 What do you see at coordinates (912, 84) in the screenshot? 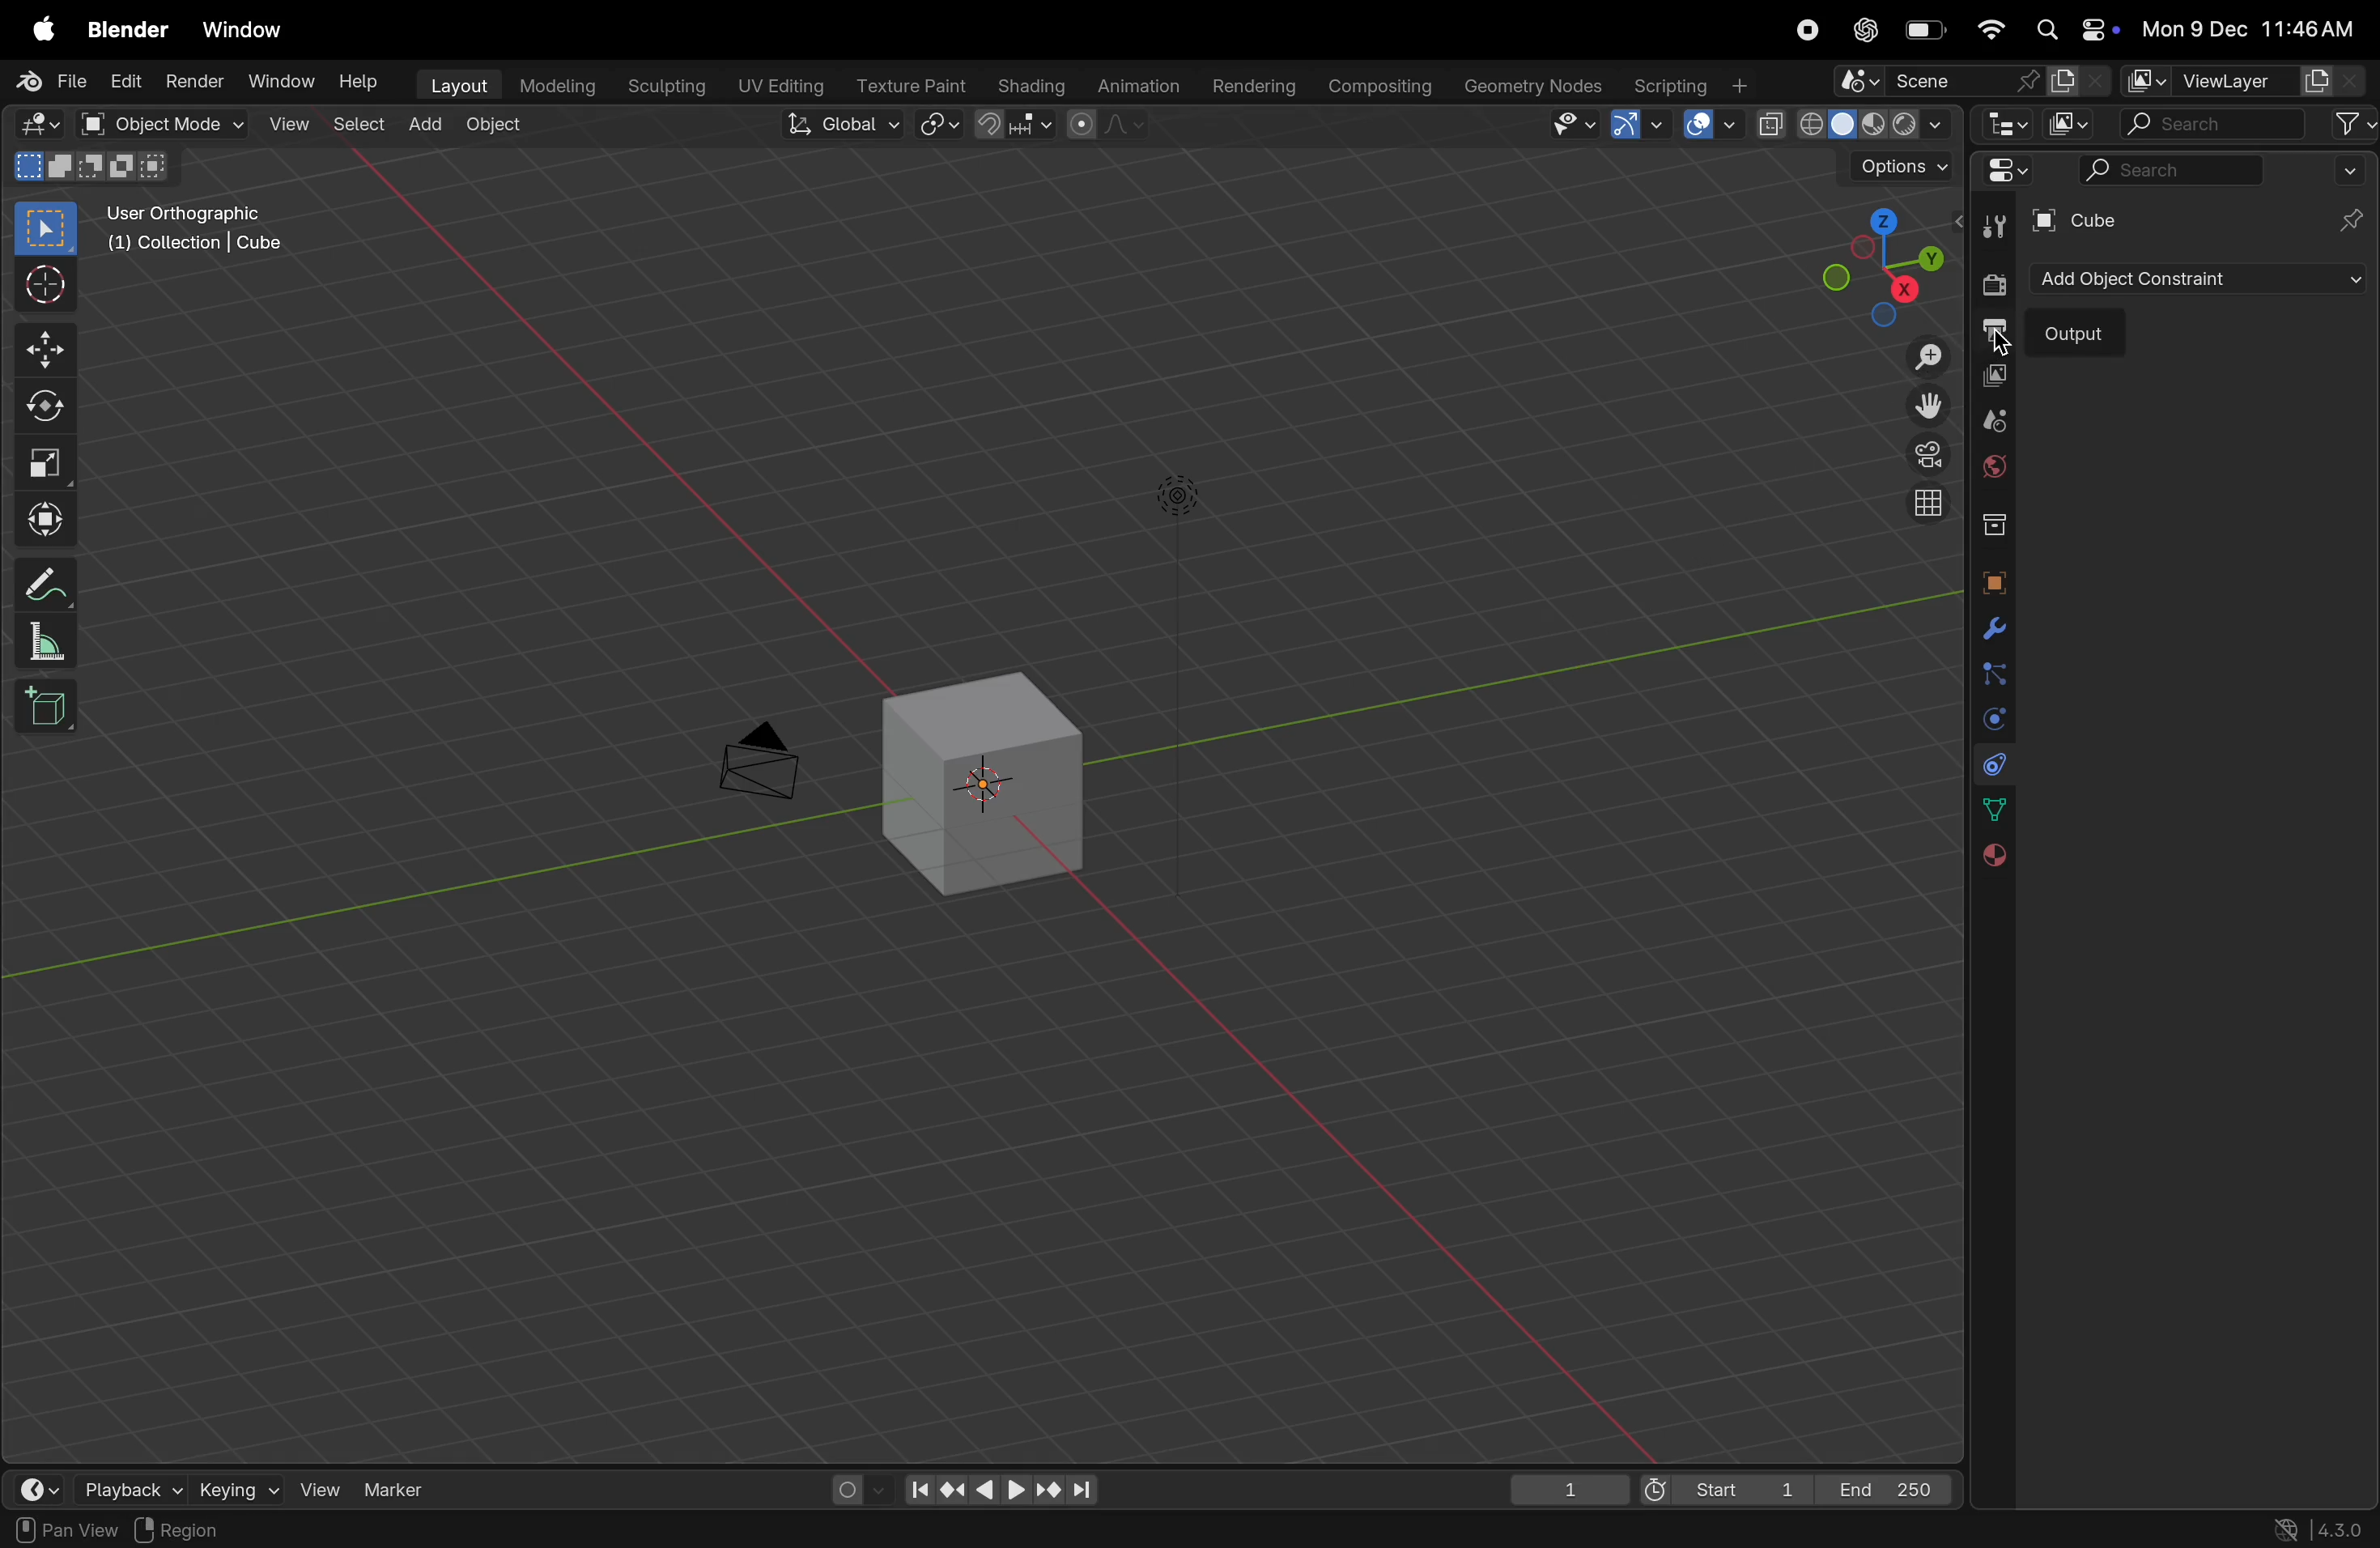
I see `texture point` at bounding box center [912, 84].